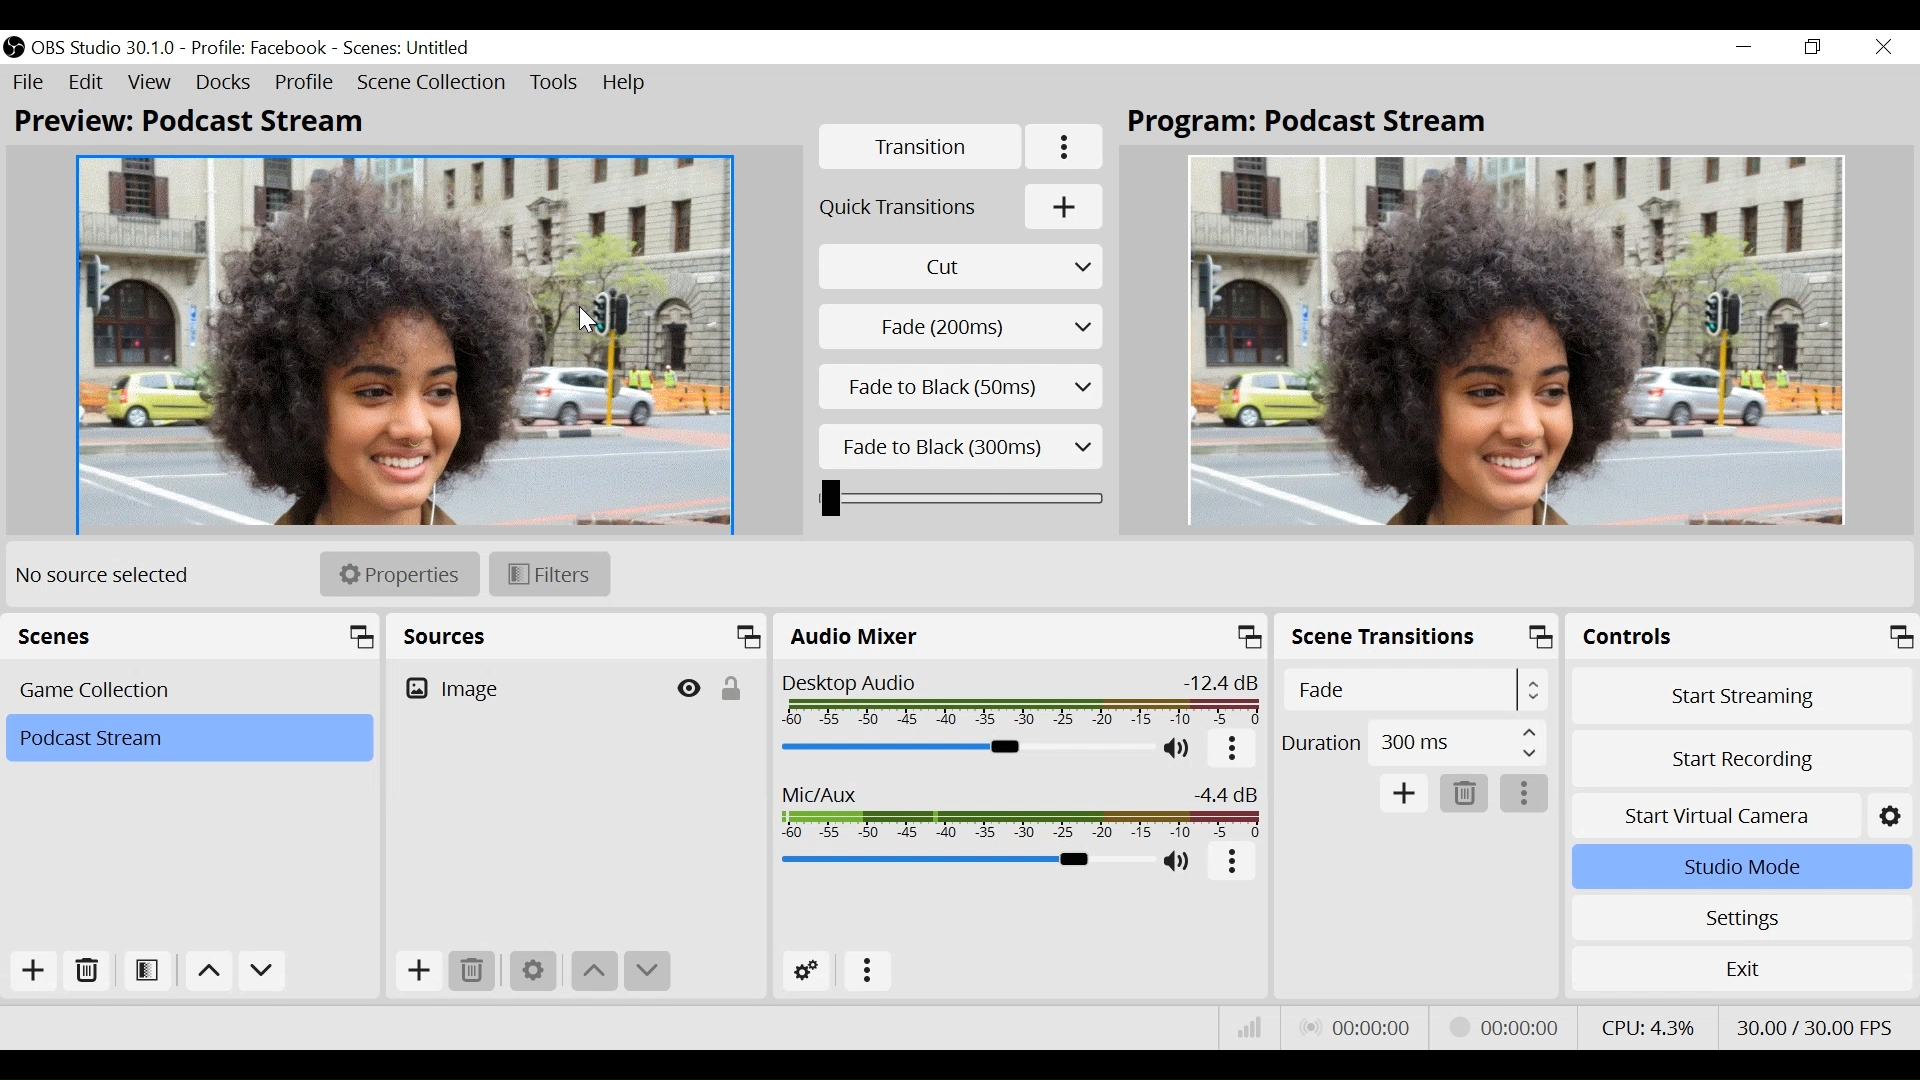  I want to click on Audio Mixer, so click(1019, 635).